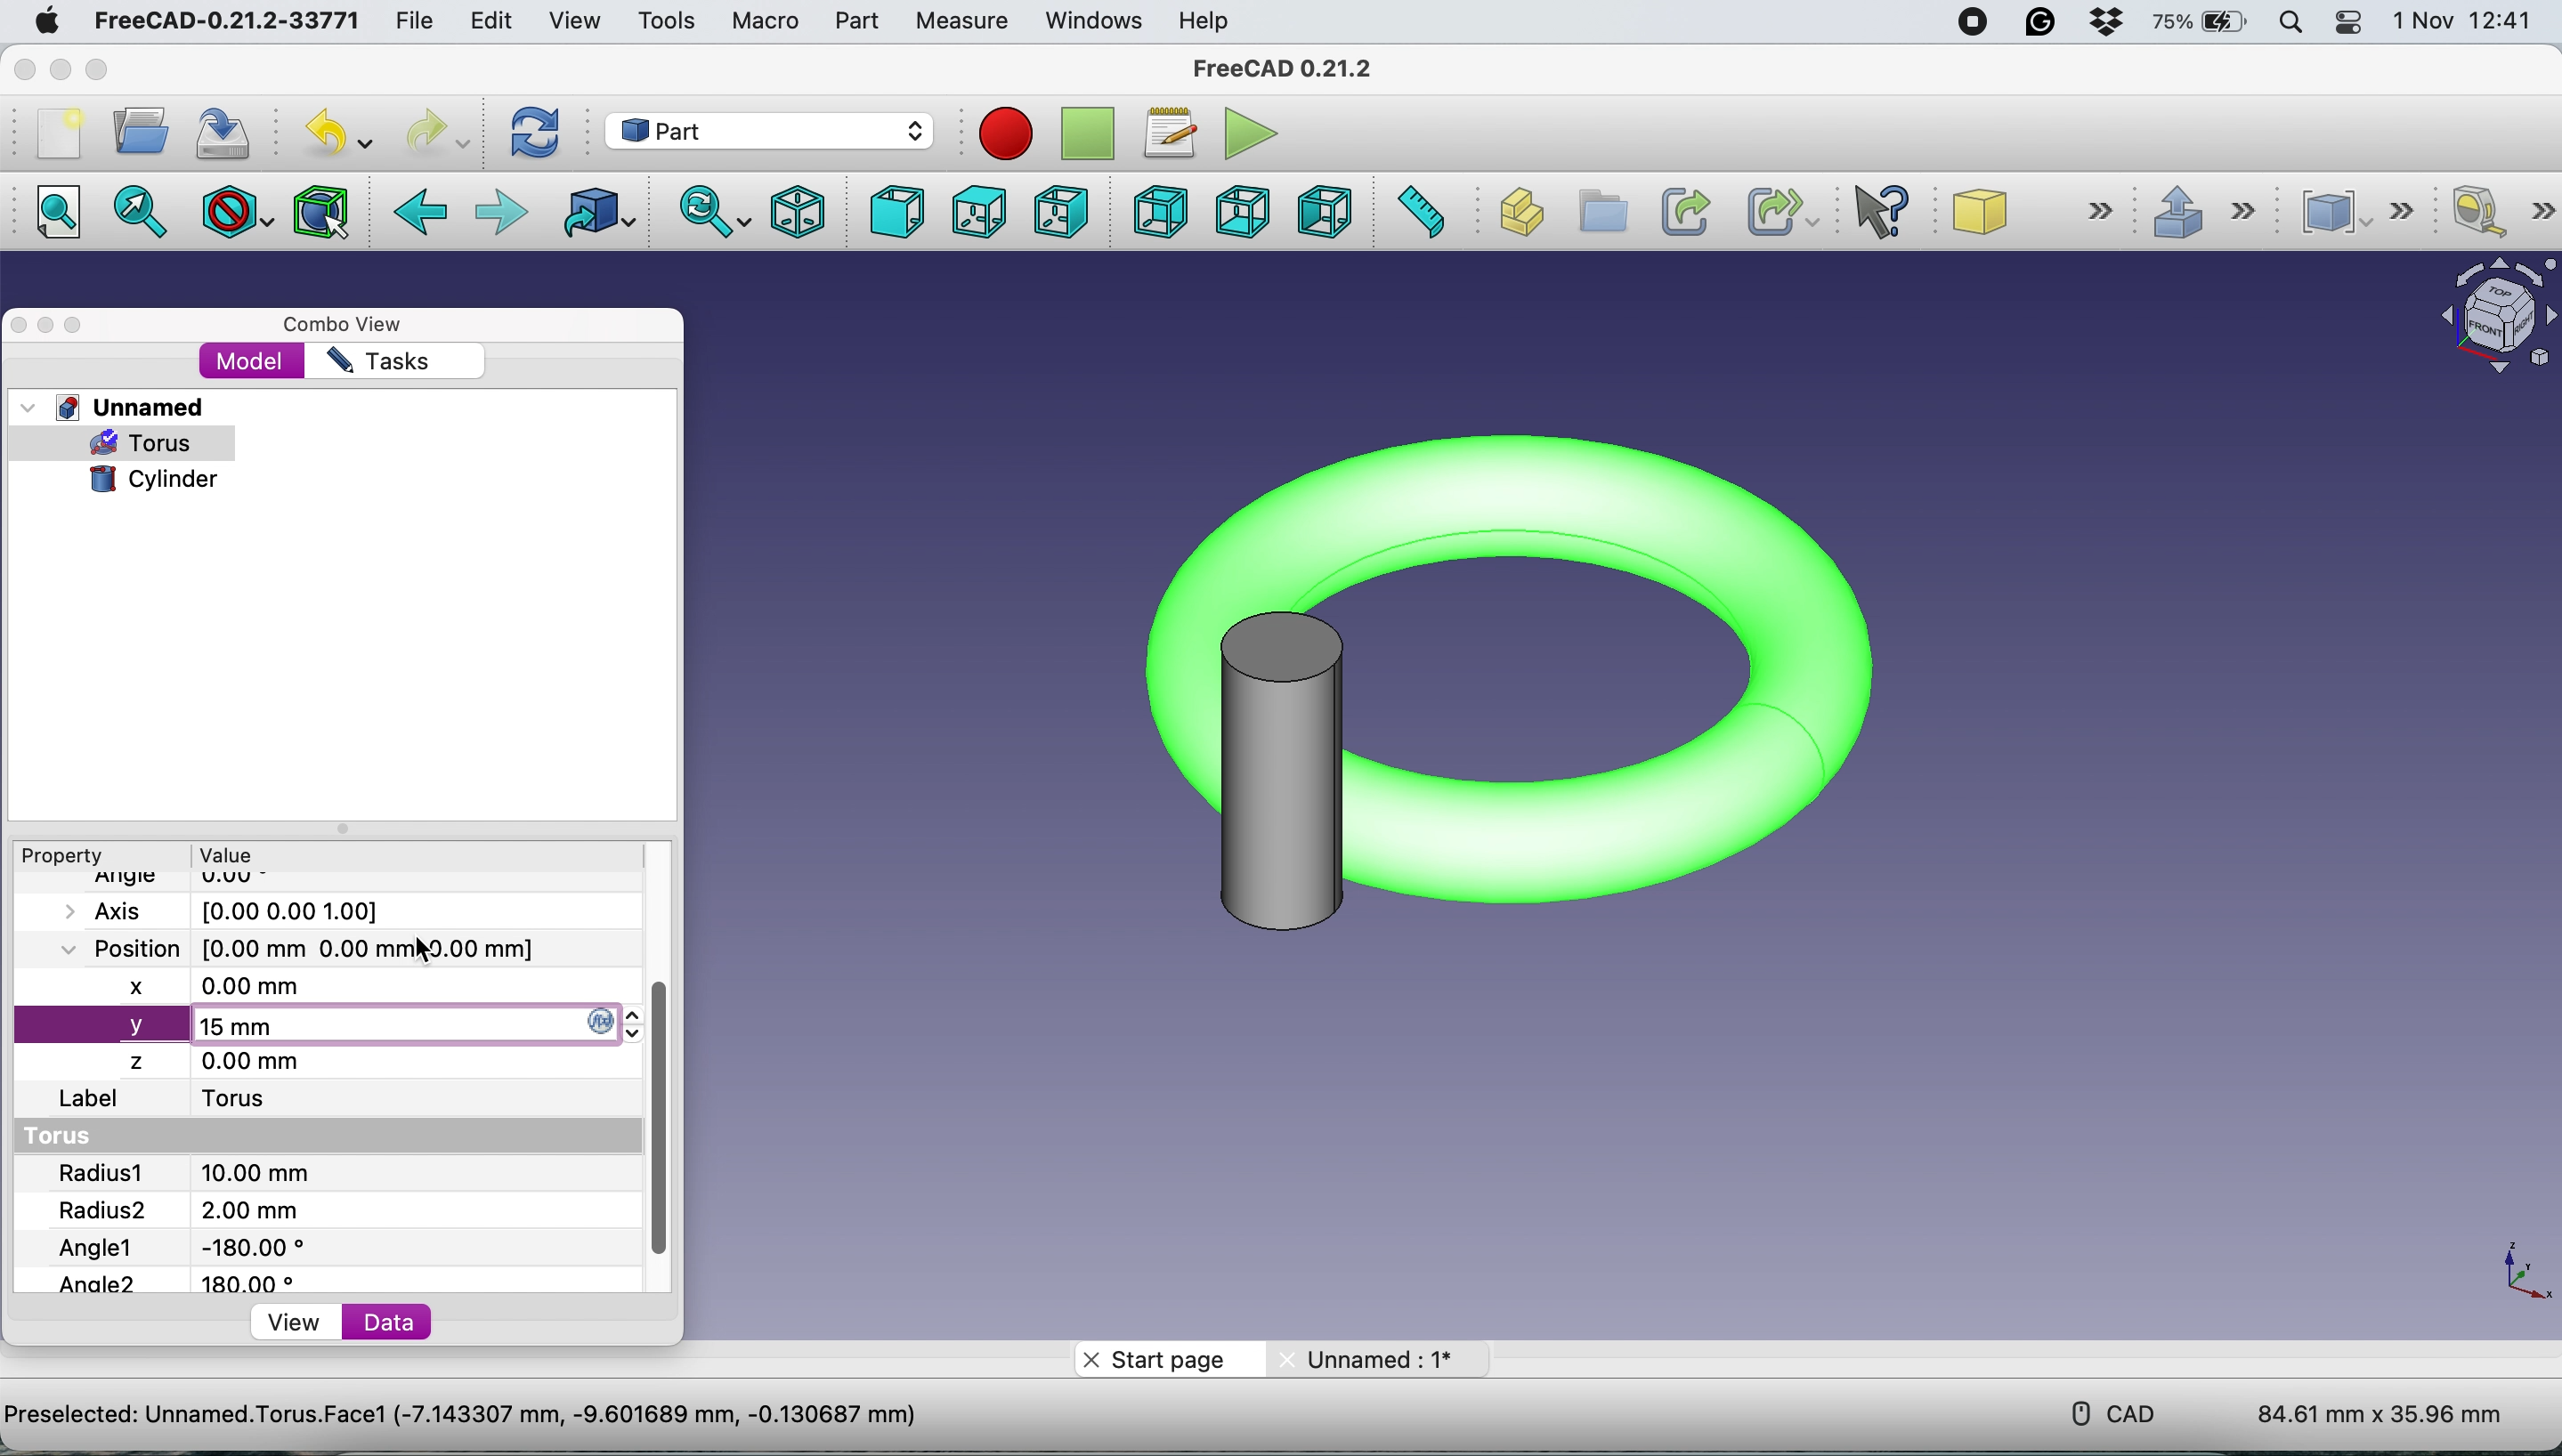 The height and width of the screenshot is (1456, 2562). What do you see at coordinates (2217, 218) in the screenshot?
I see `extrude` at bounding box center [2217, 218].